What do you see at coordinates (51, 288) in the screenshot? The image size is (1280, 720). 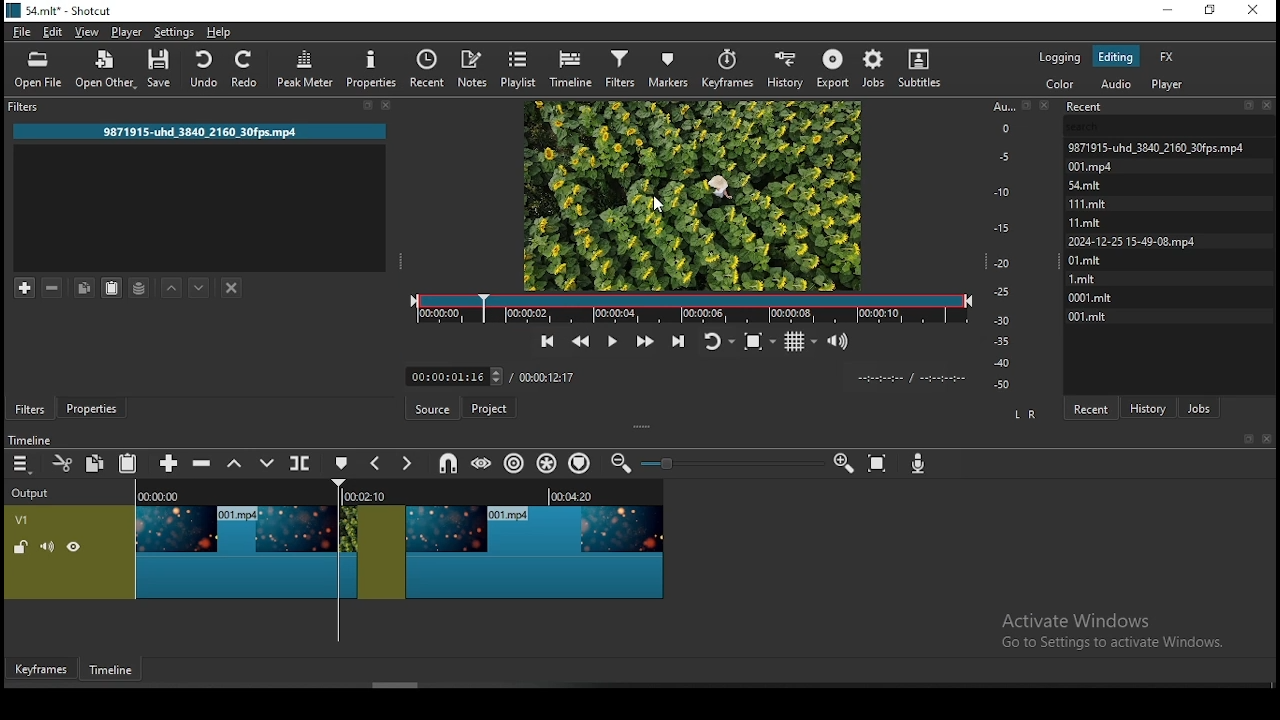 I see `remove selected filters` at bounding box center [51, 288].